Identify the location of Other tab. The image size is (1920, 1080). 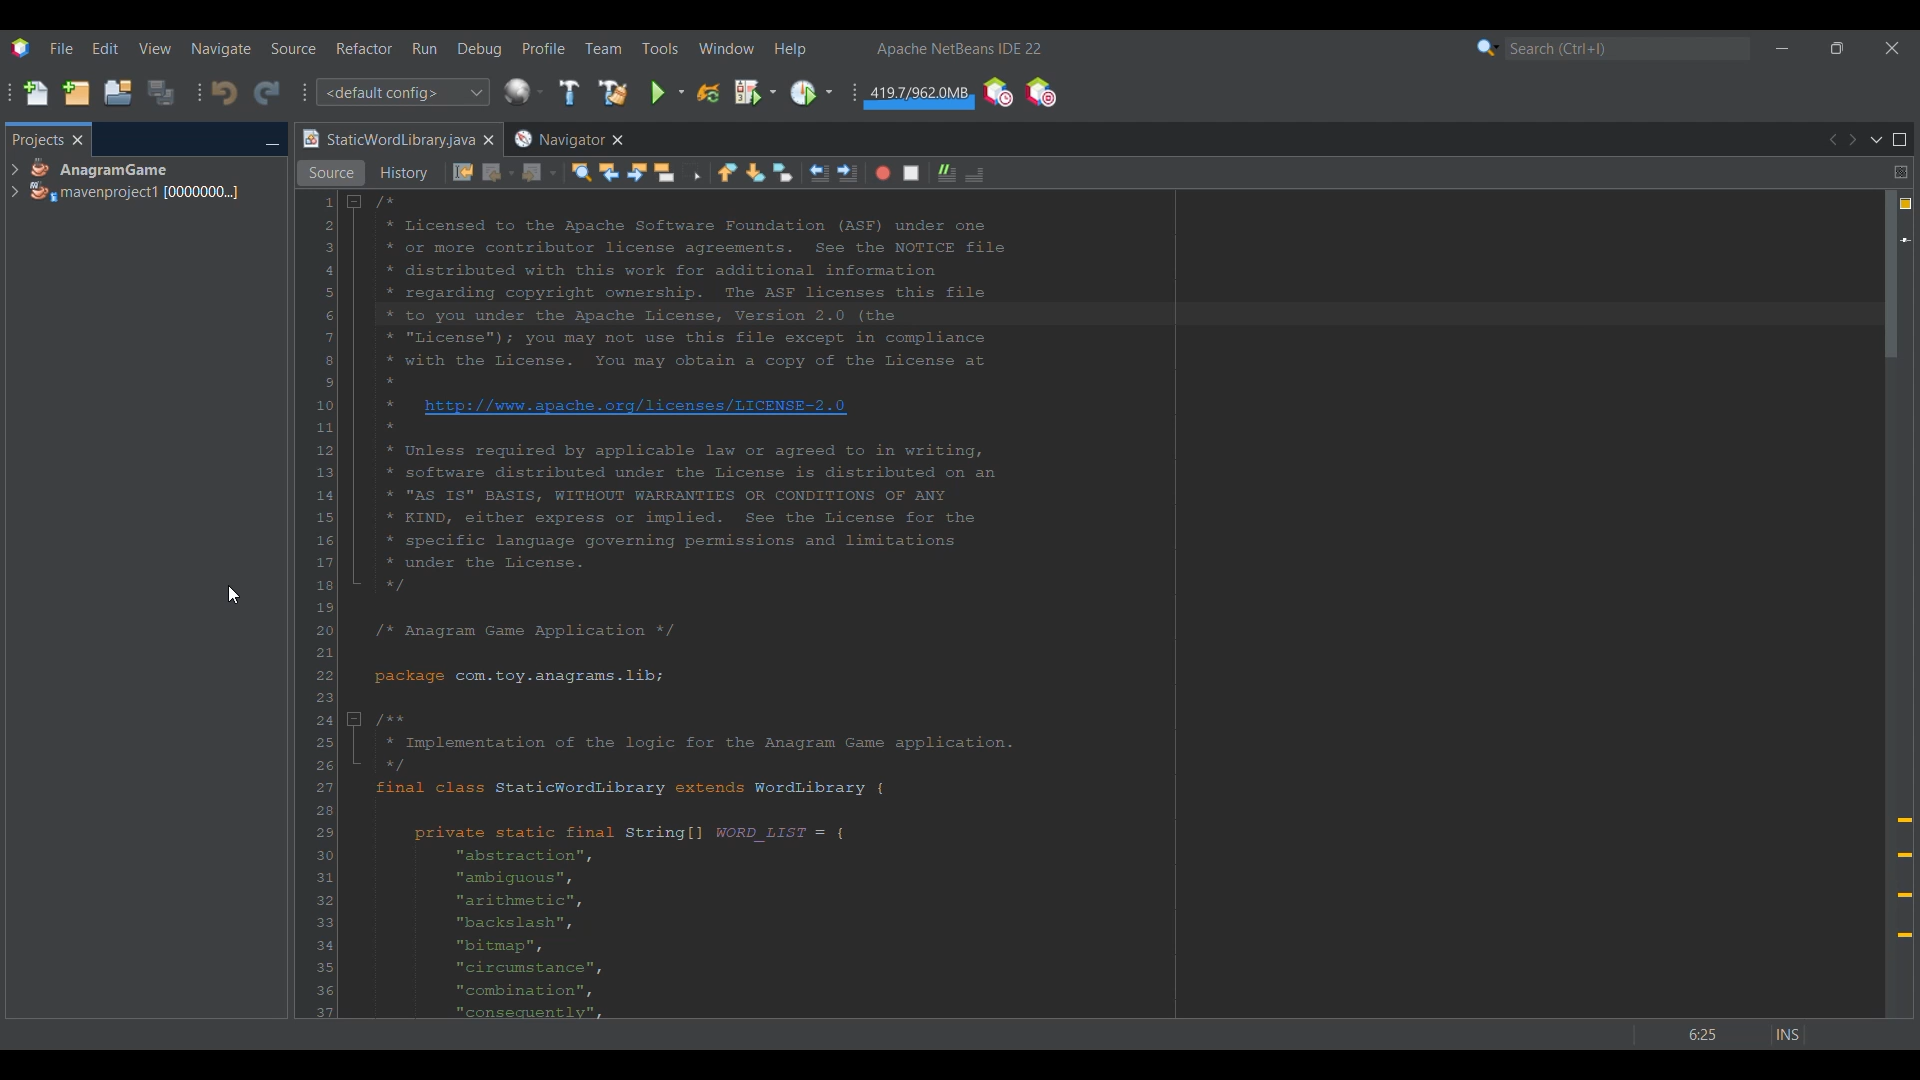
(567, 139).